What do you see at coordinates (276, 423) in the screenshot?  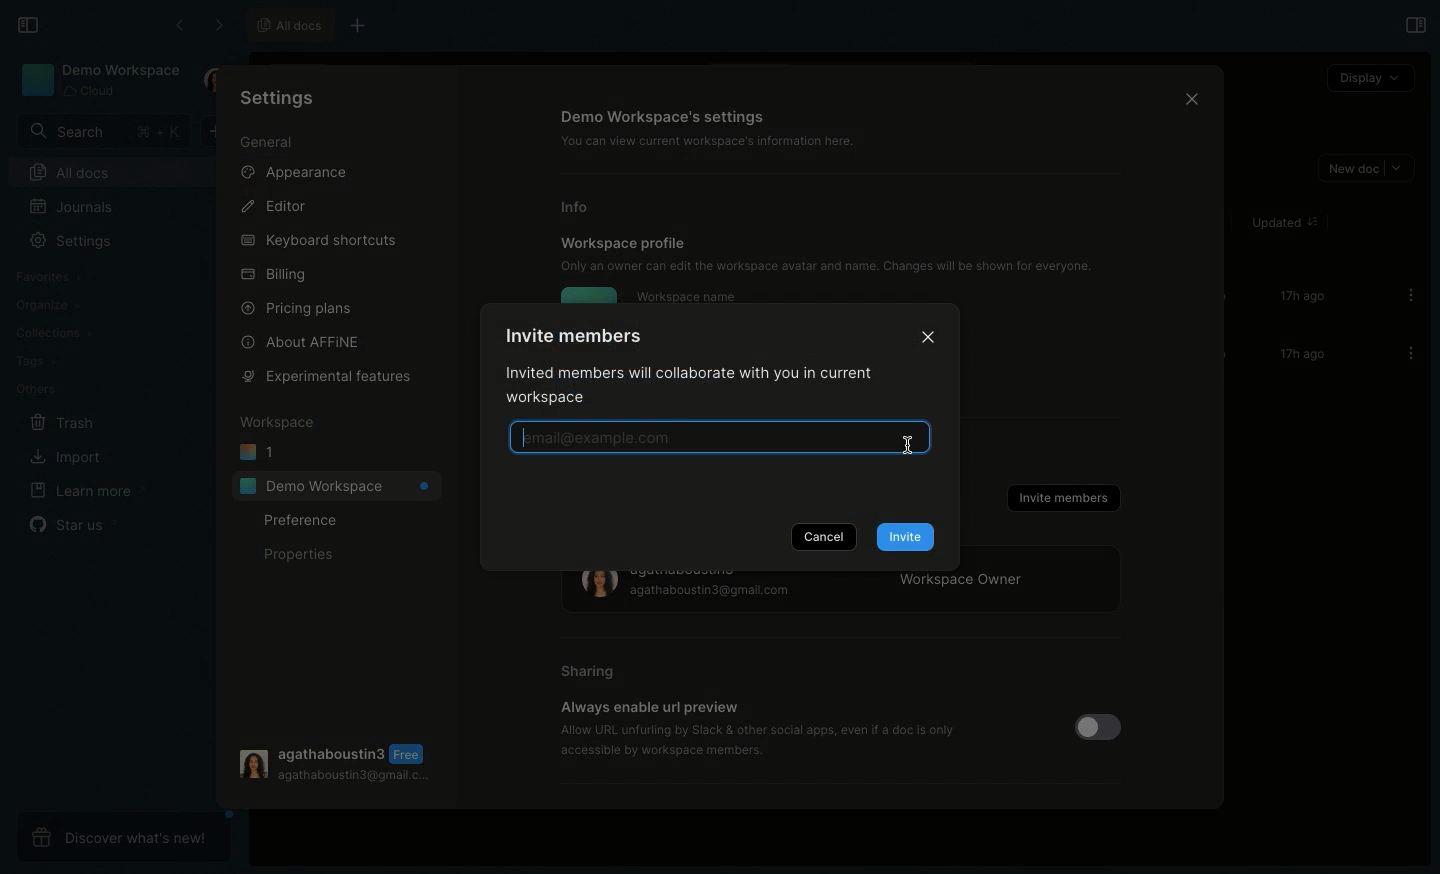 I see `Workspace` at bounding box center [276, 423].